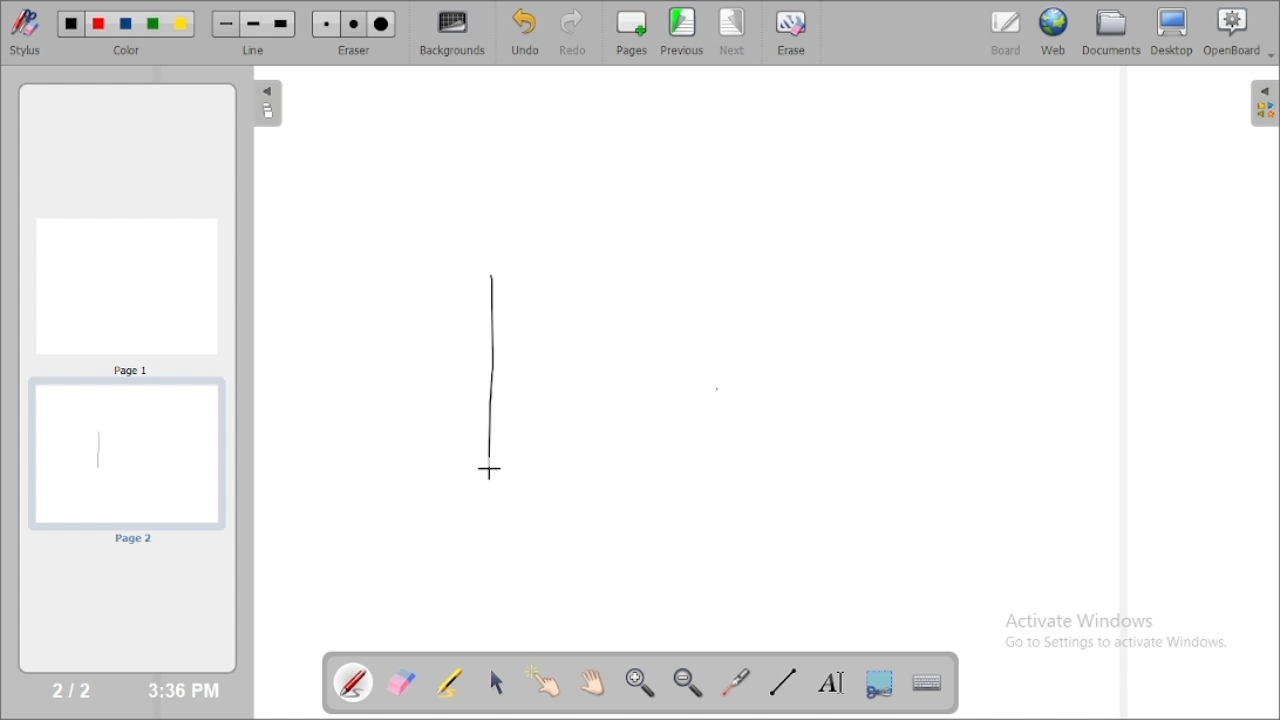  What do you see at coordinates (326, 25) in the screenshot?
I see `Small eraser` at bounding box center [326, 25].